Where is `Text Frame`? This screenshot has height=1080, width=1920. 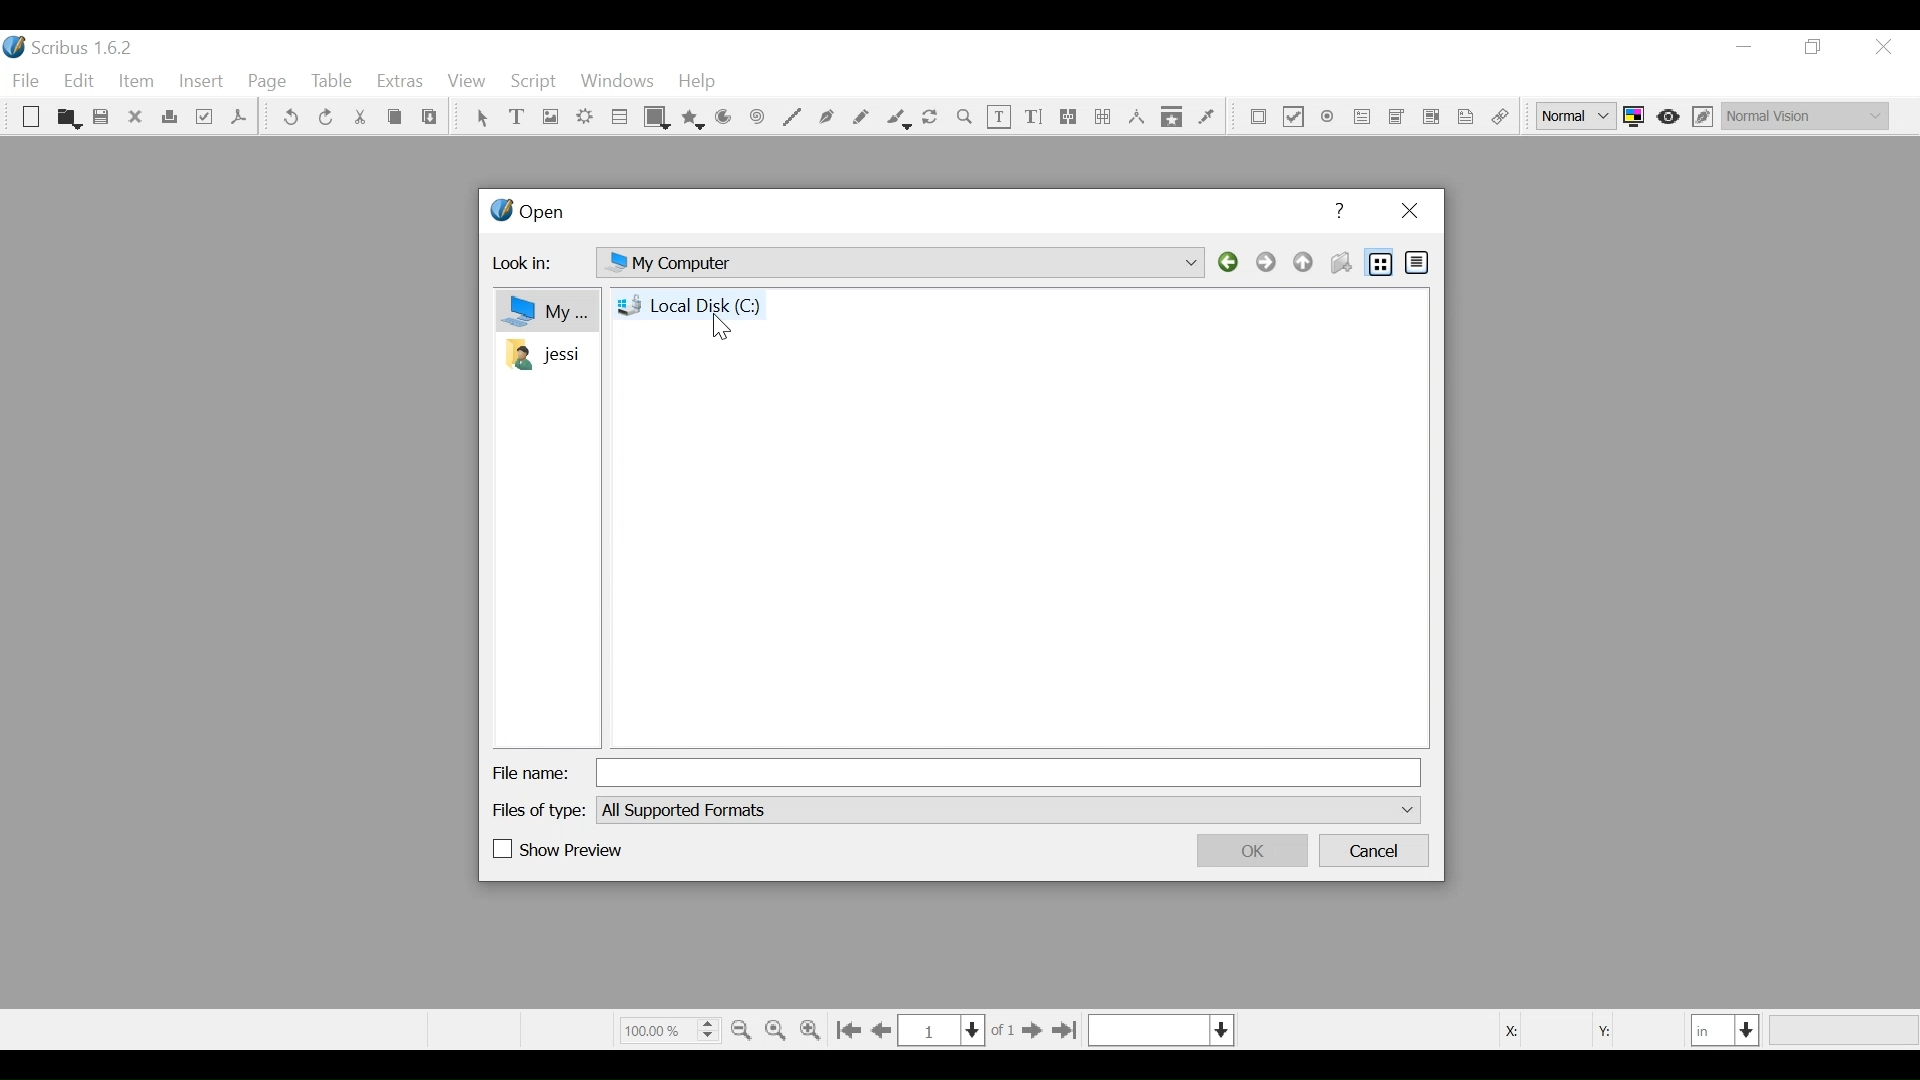 Text Frame is located at coordinates (519, 118).